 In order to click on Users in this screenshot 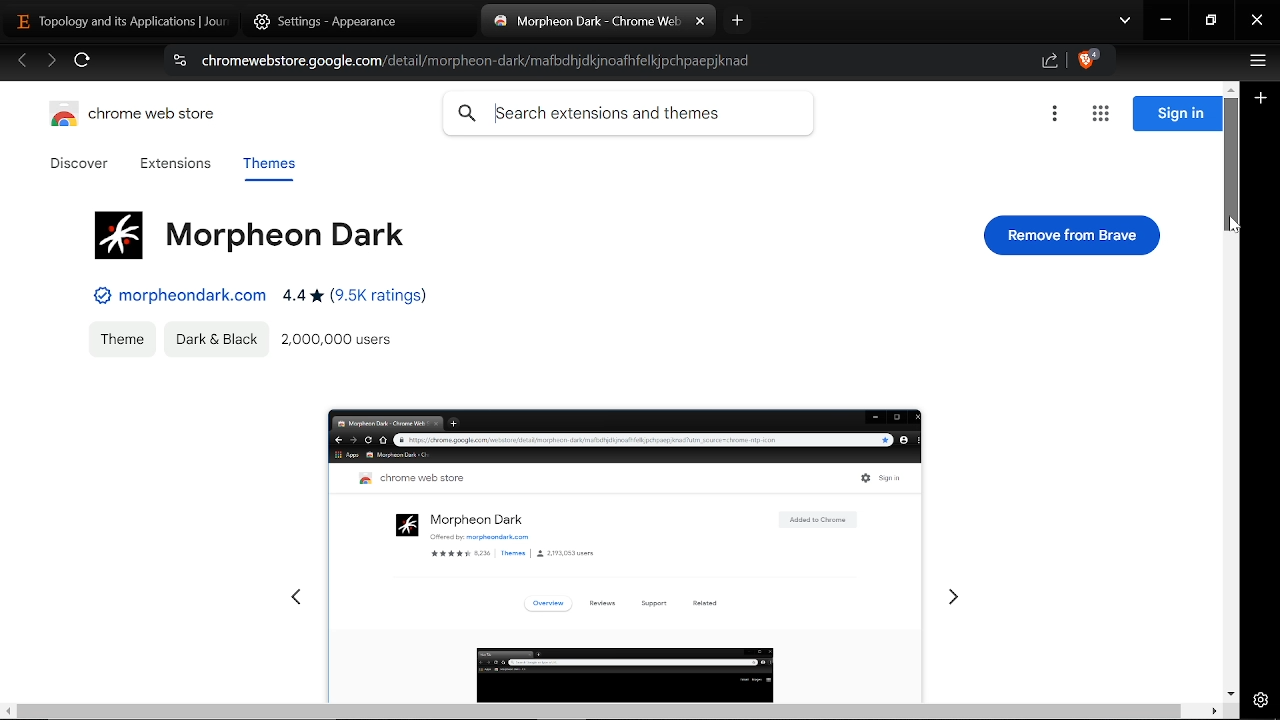, I will do `click(340, 342)`.